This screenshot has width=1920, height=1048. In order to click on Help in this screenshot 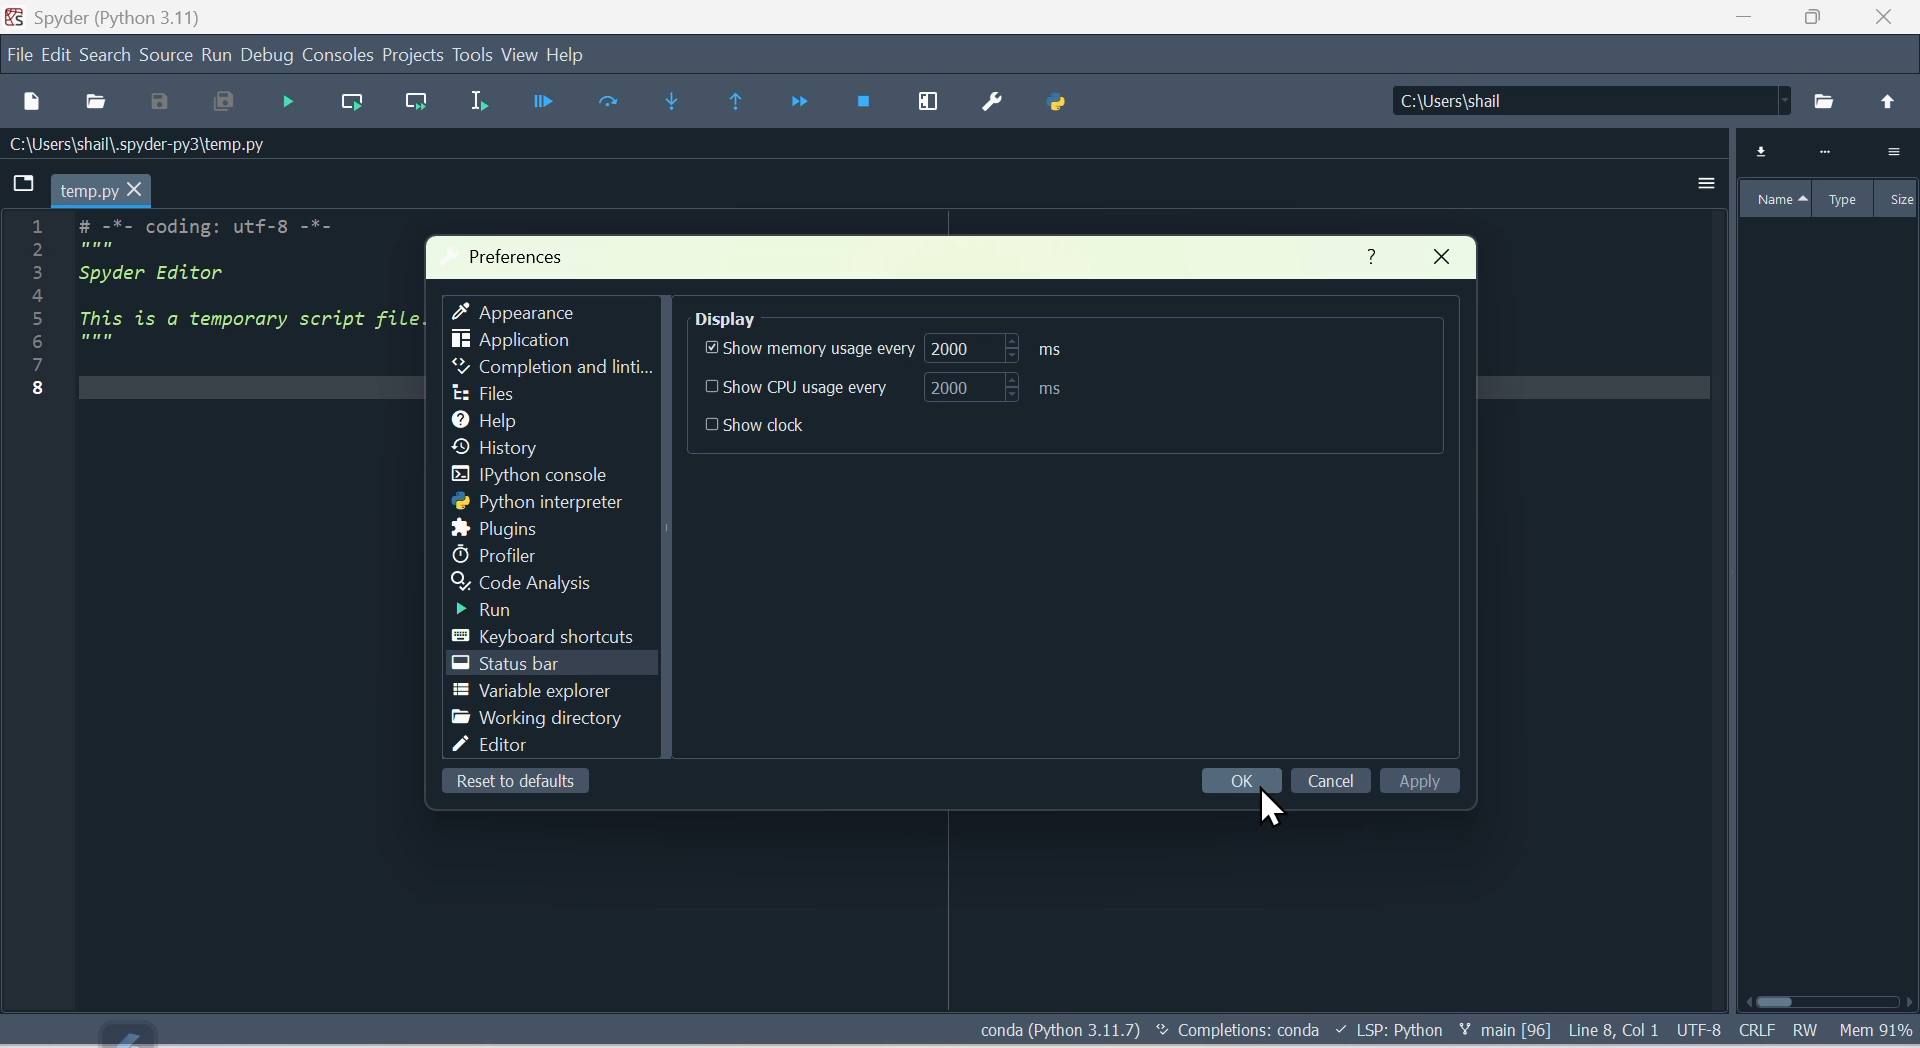, I will do `click(1370, 261)`.